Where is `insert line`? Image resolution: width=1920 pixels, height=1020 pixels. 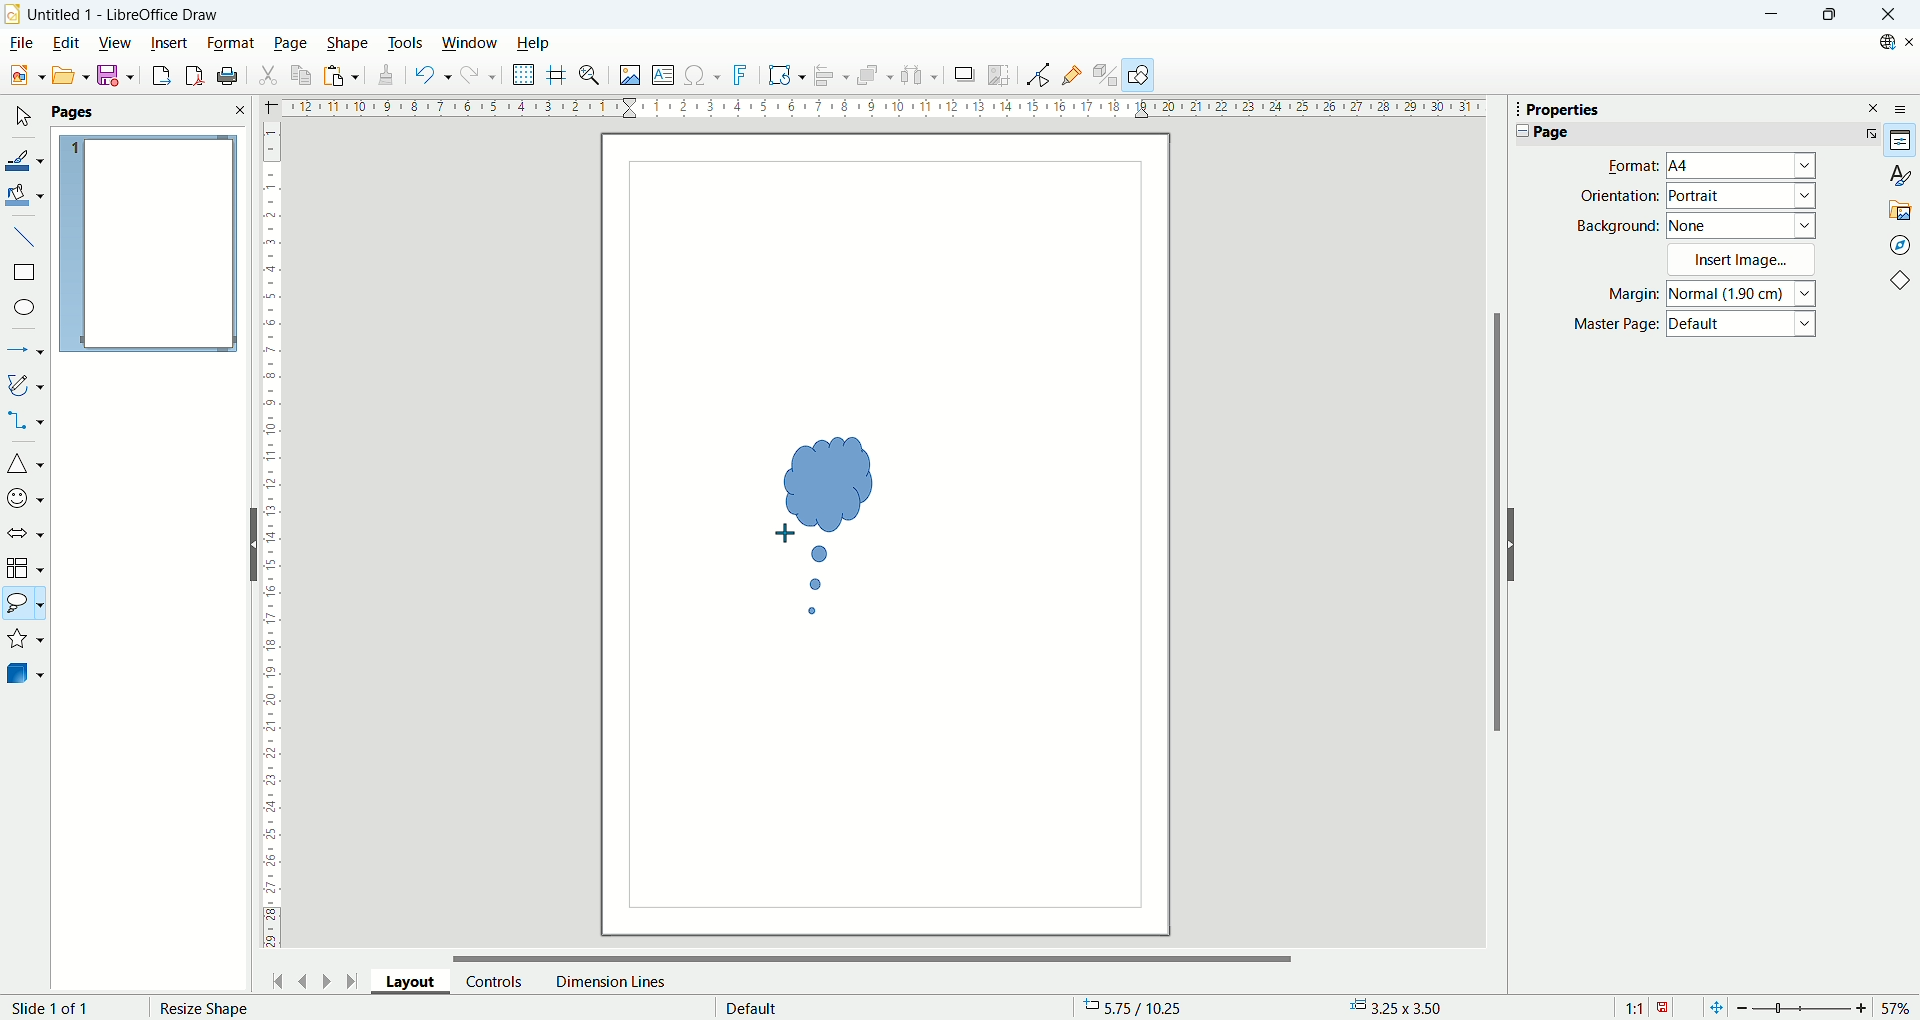
insert line is located at coordinates (24, 235).